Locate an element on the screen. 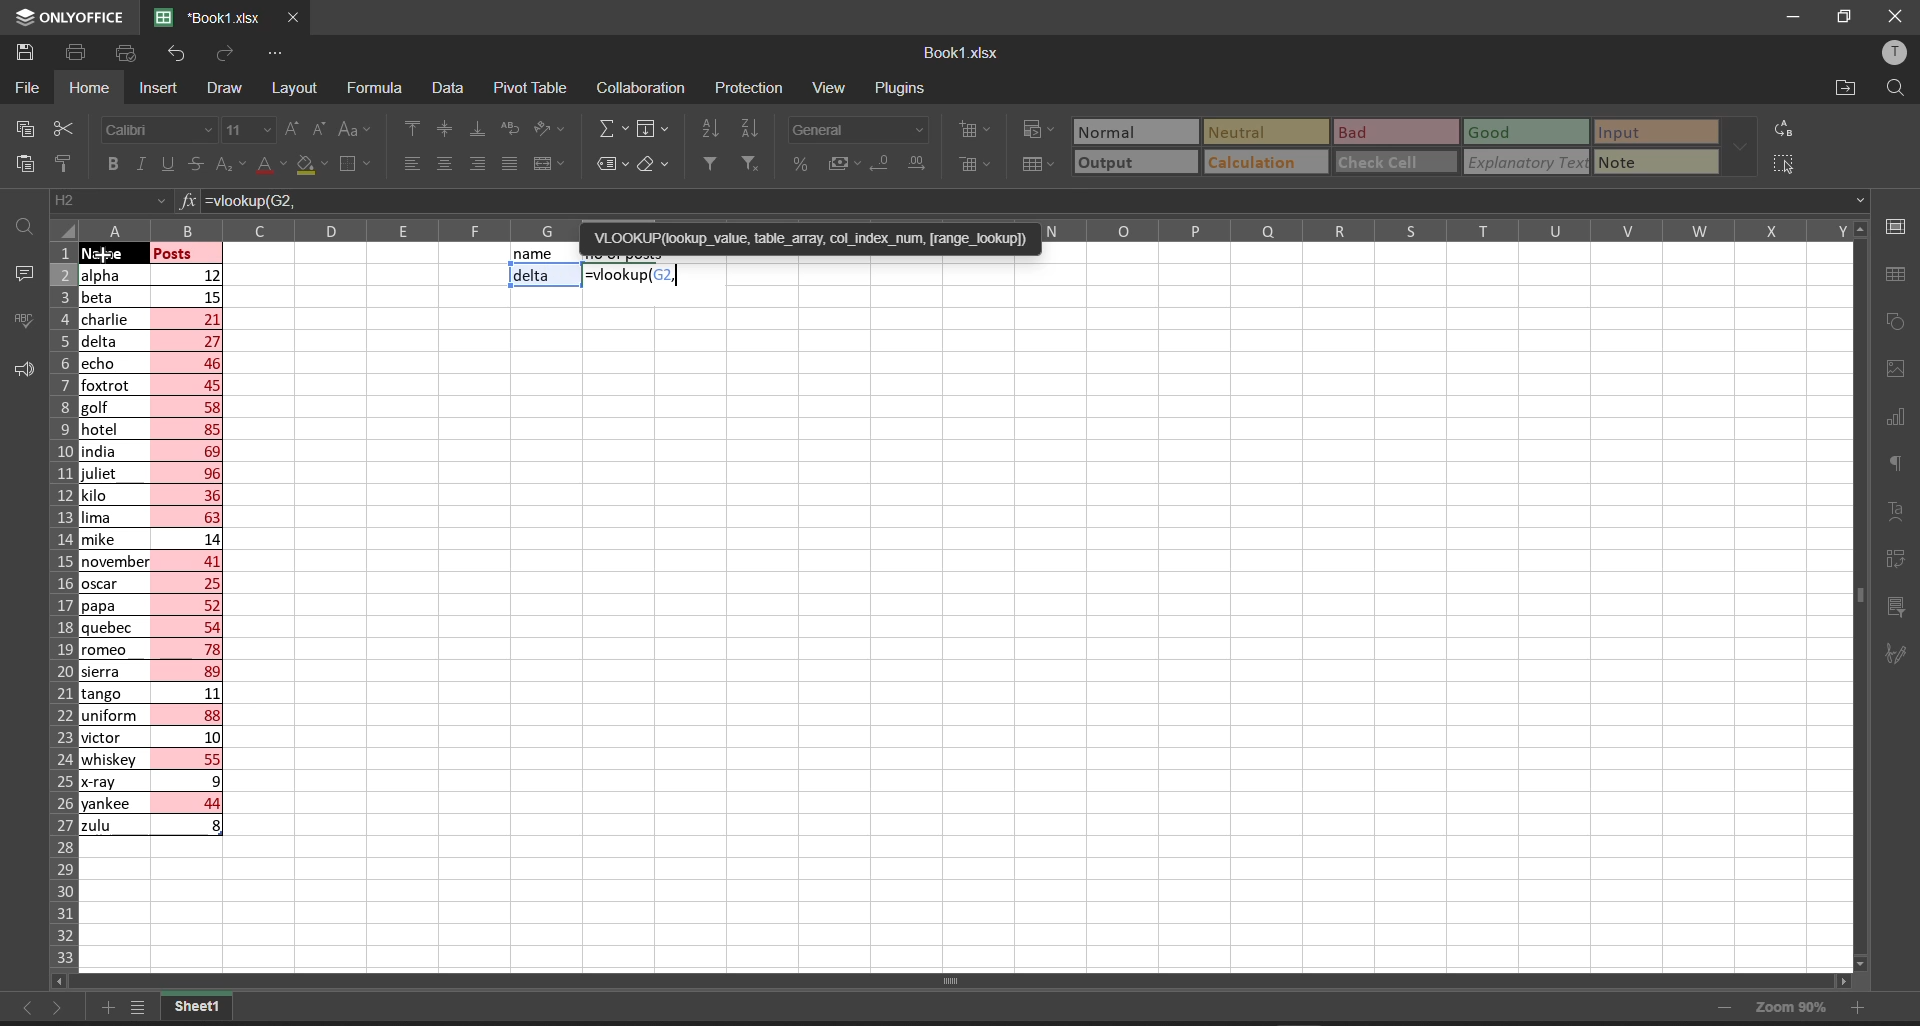 This screenshot has width=1920, height=1026. redo is located at coordinates (224, 57).